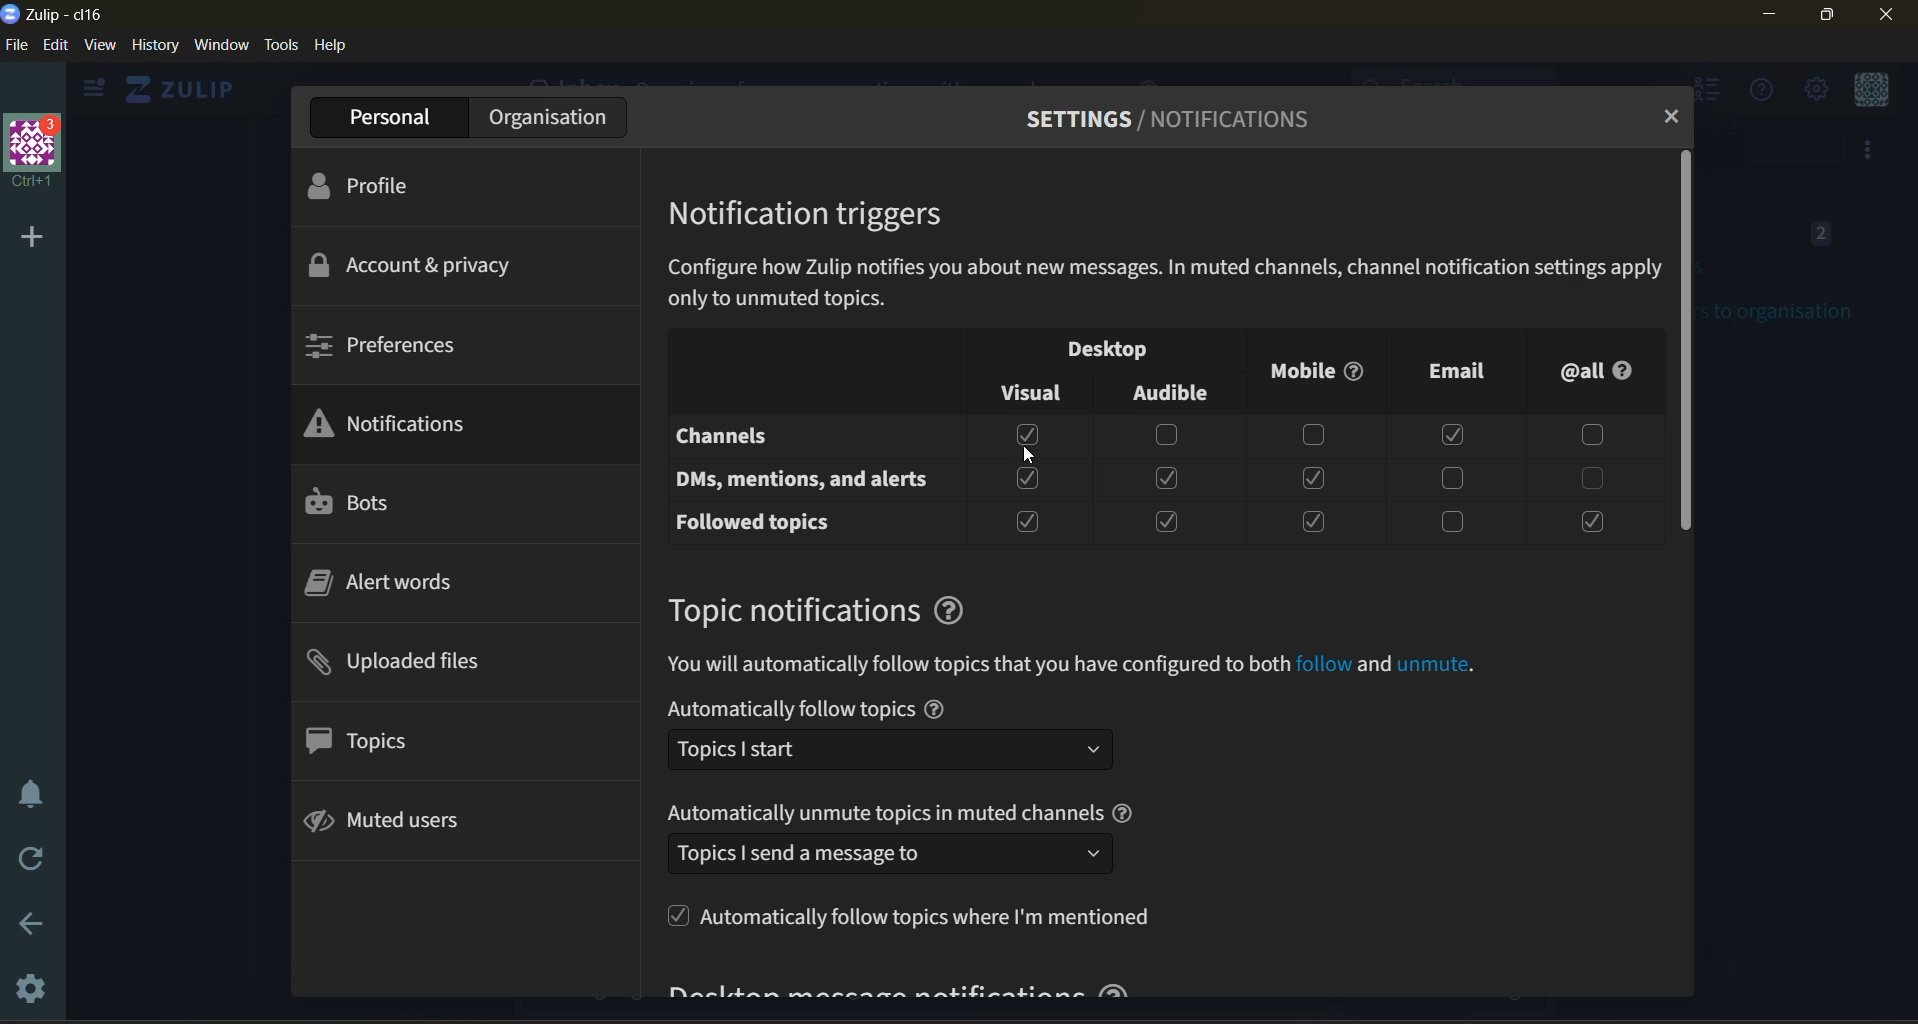 Image resolution: width=1918 pixels, height=1024 pixels. Describe the element at coordinates (889, 853) in the screenshot. I see `select how to automatically unmute` at that location.